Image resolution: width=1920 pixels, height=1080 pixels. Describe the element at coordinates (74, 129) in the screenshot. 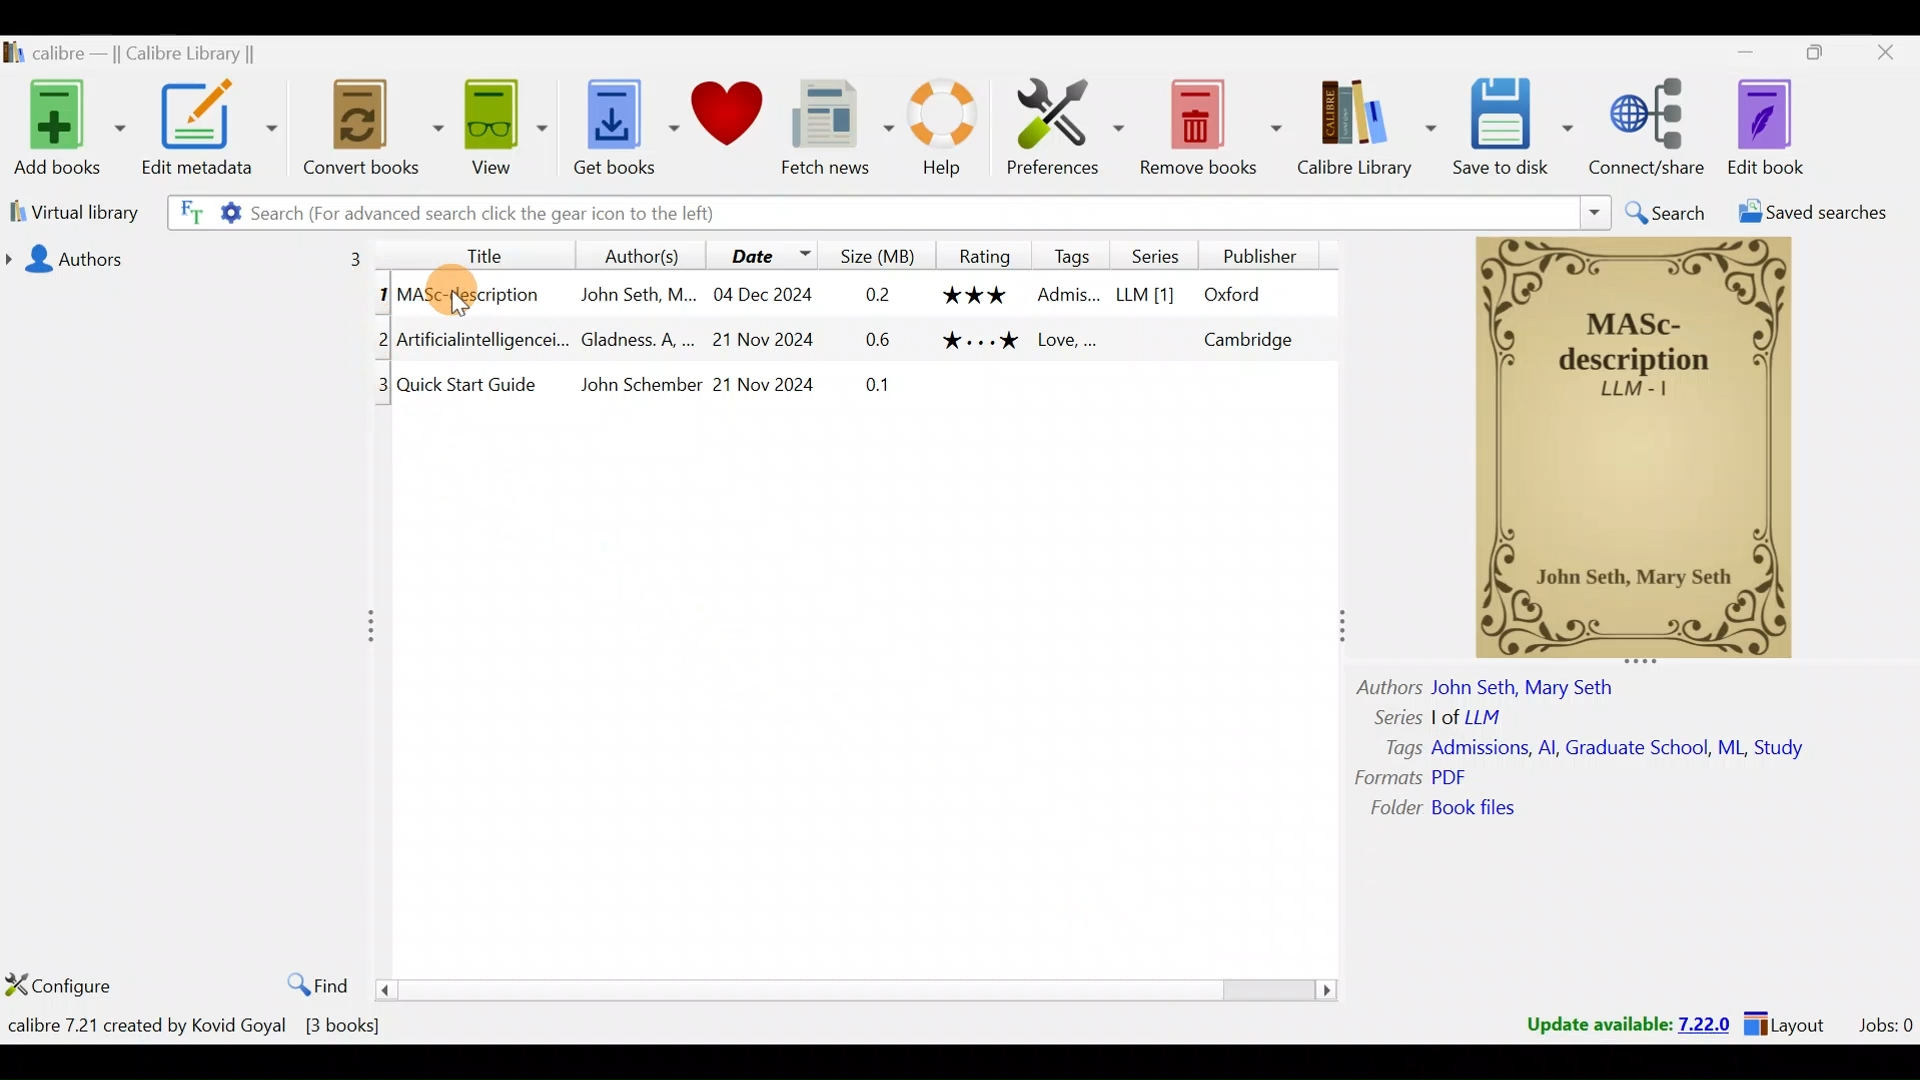

I see `Add books` at that location.